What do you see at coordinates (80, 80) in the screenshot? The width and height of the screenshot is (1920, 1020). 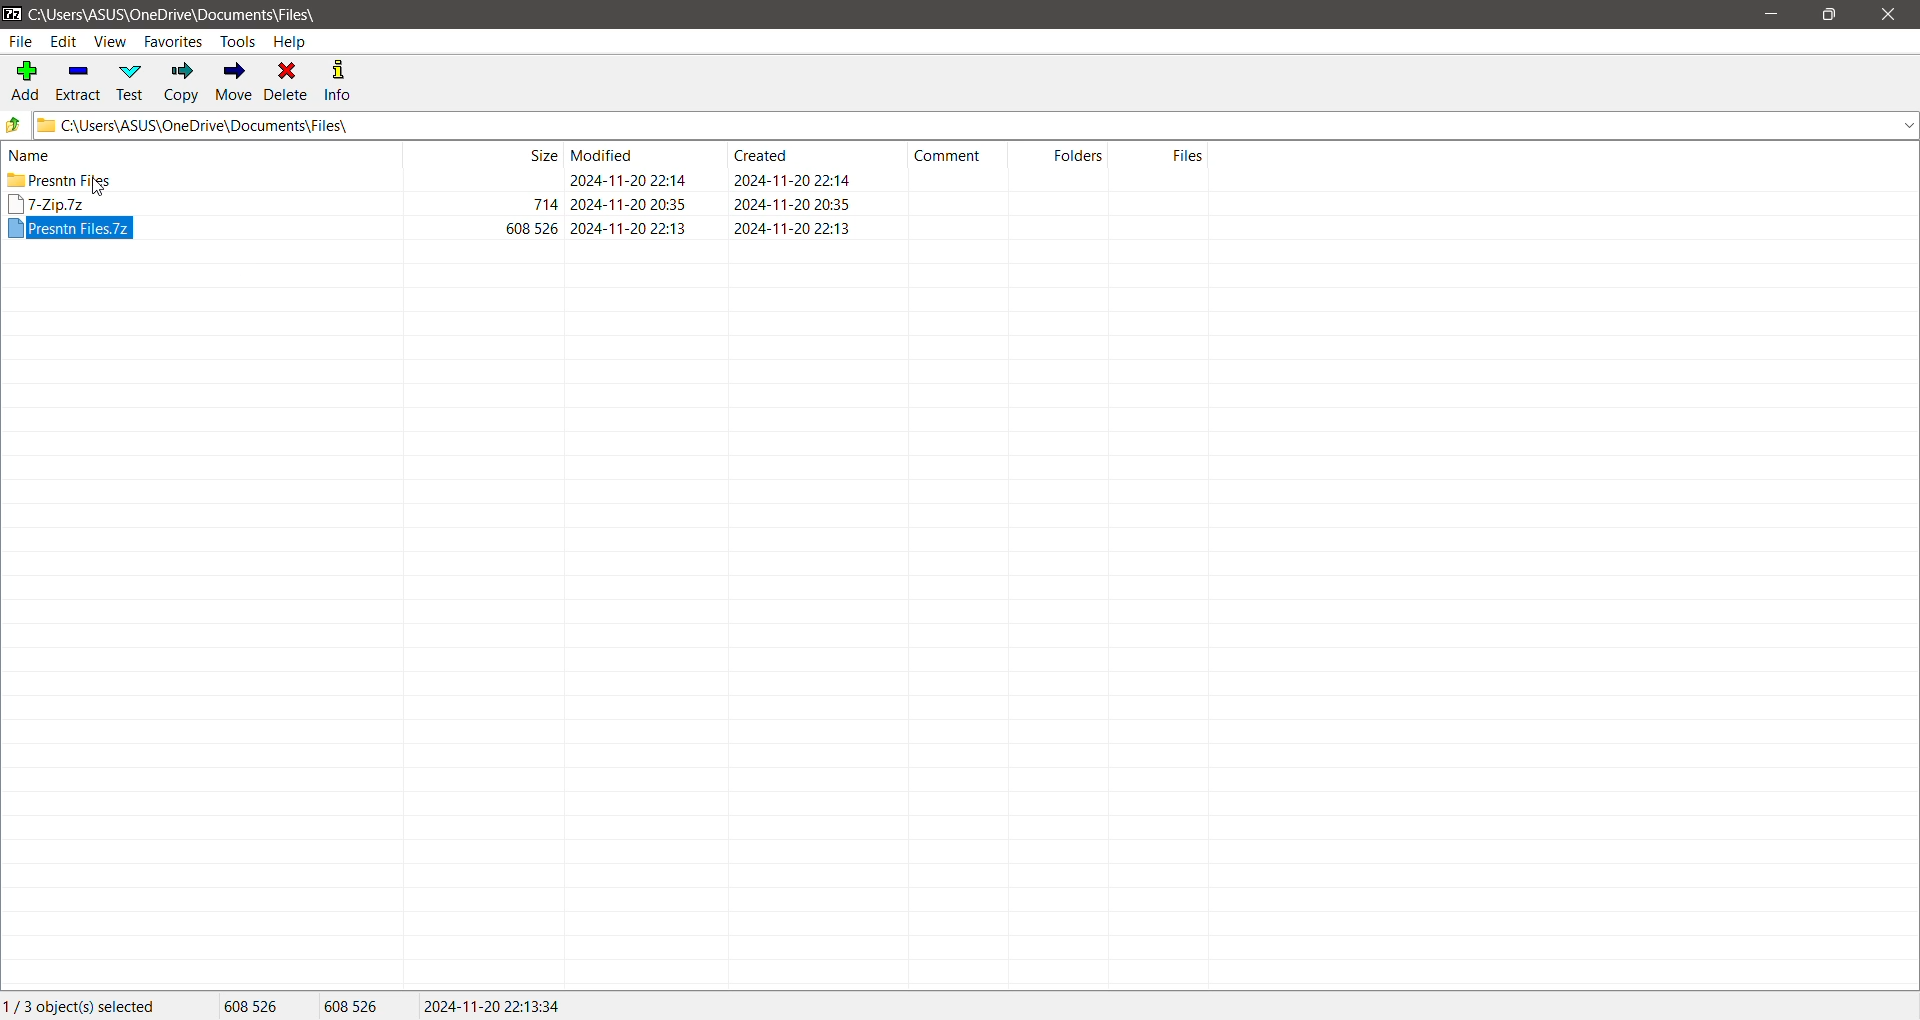 I see `Extract` at bounding box center [80, 80].